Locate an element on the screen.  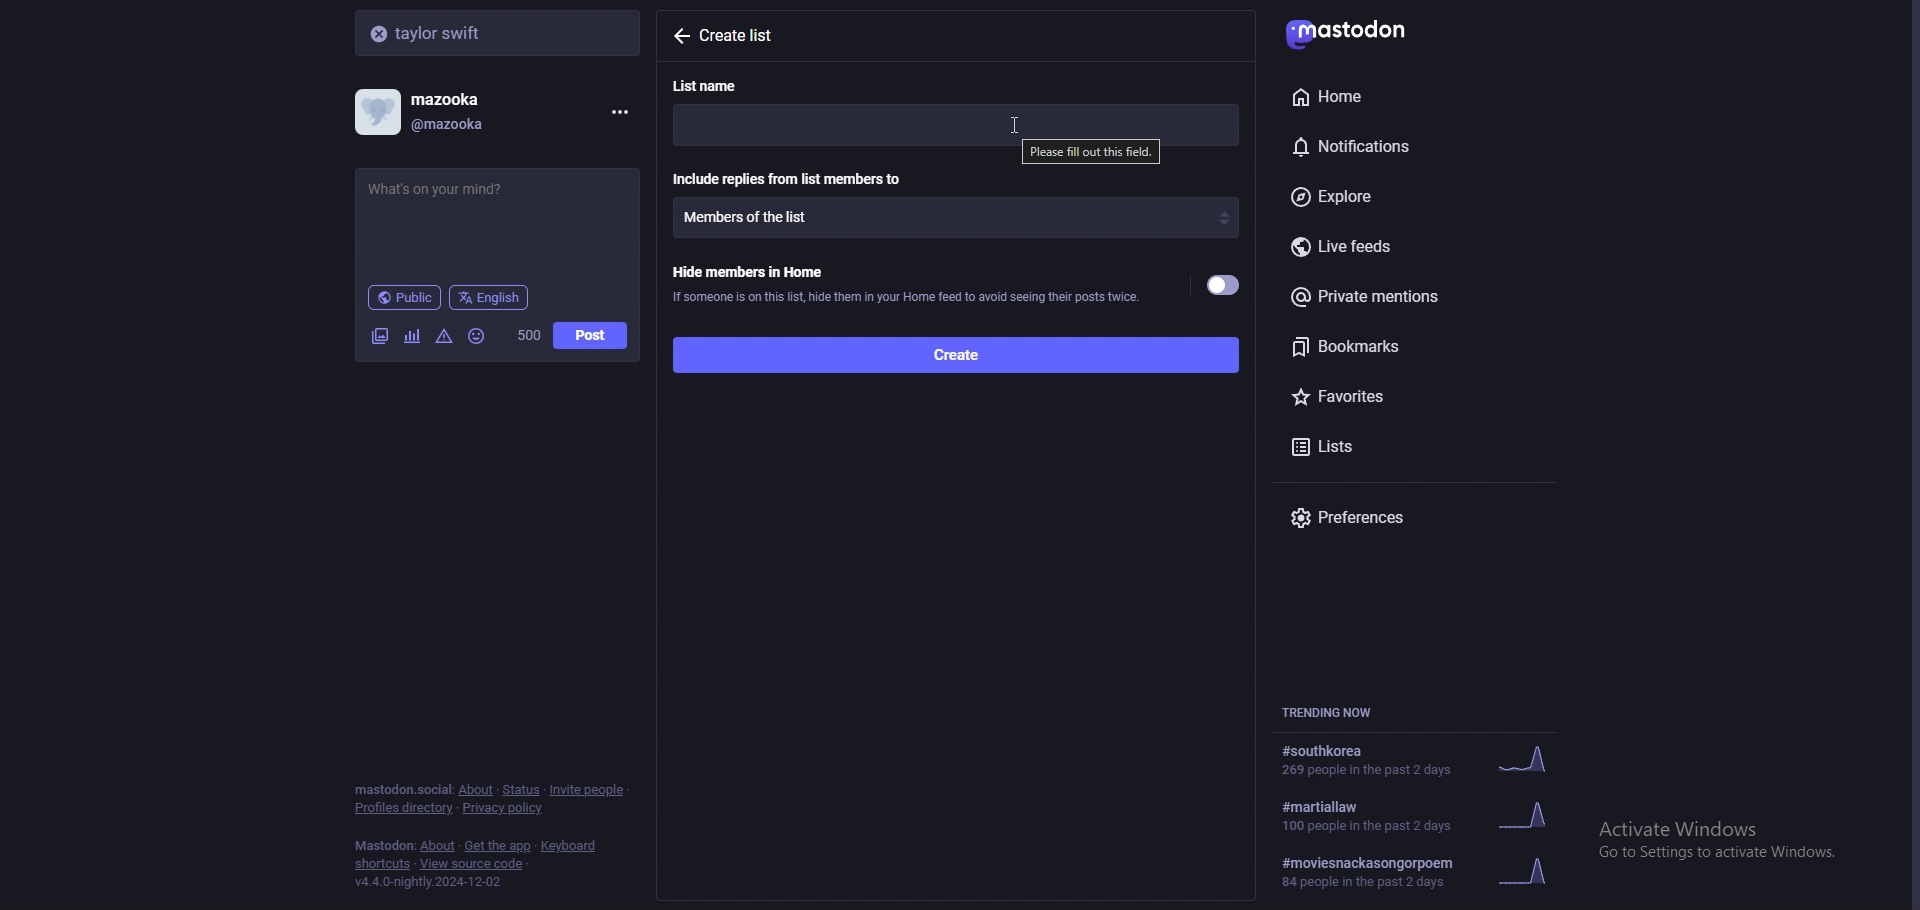
trending is located at coordinates (1417, 761).